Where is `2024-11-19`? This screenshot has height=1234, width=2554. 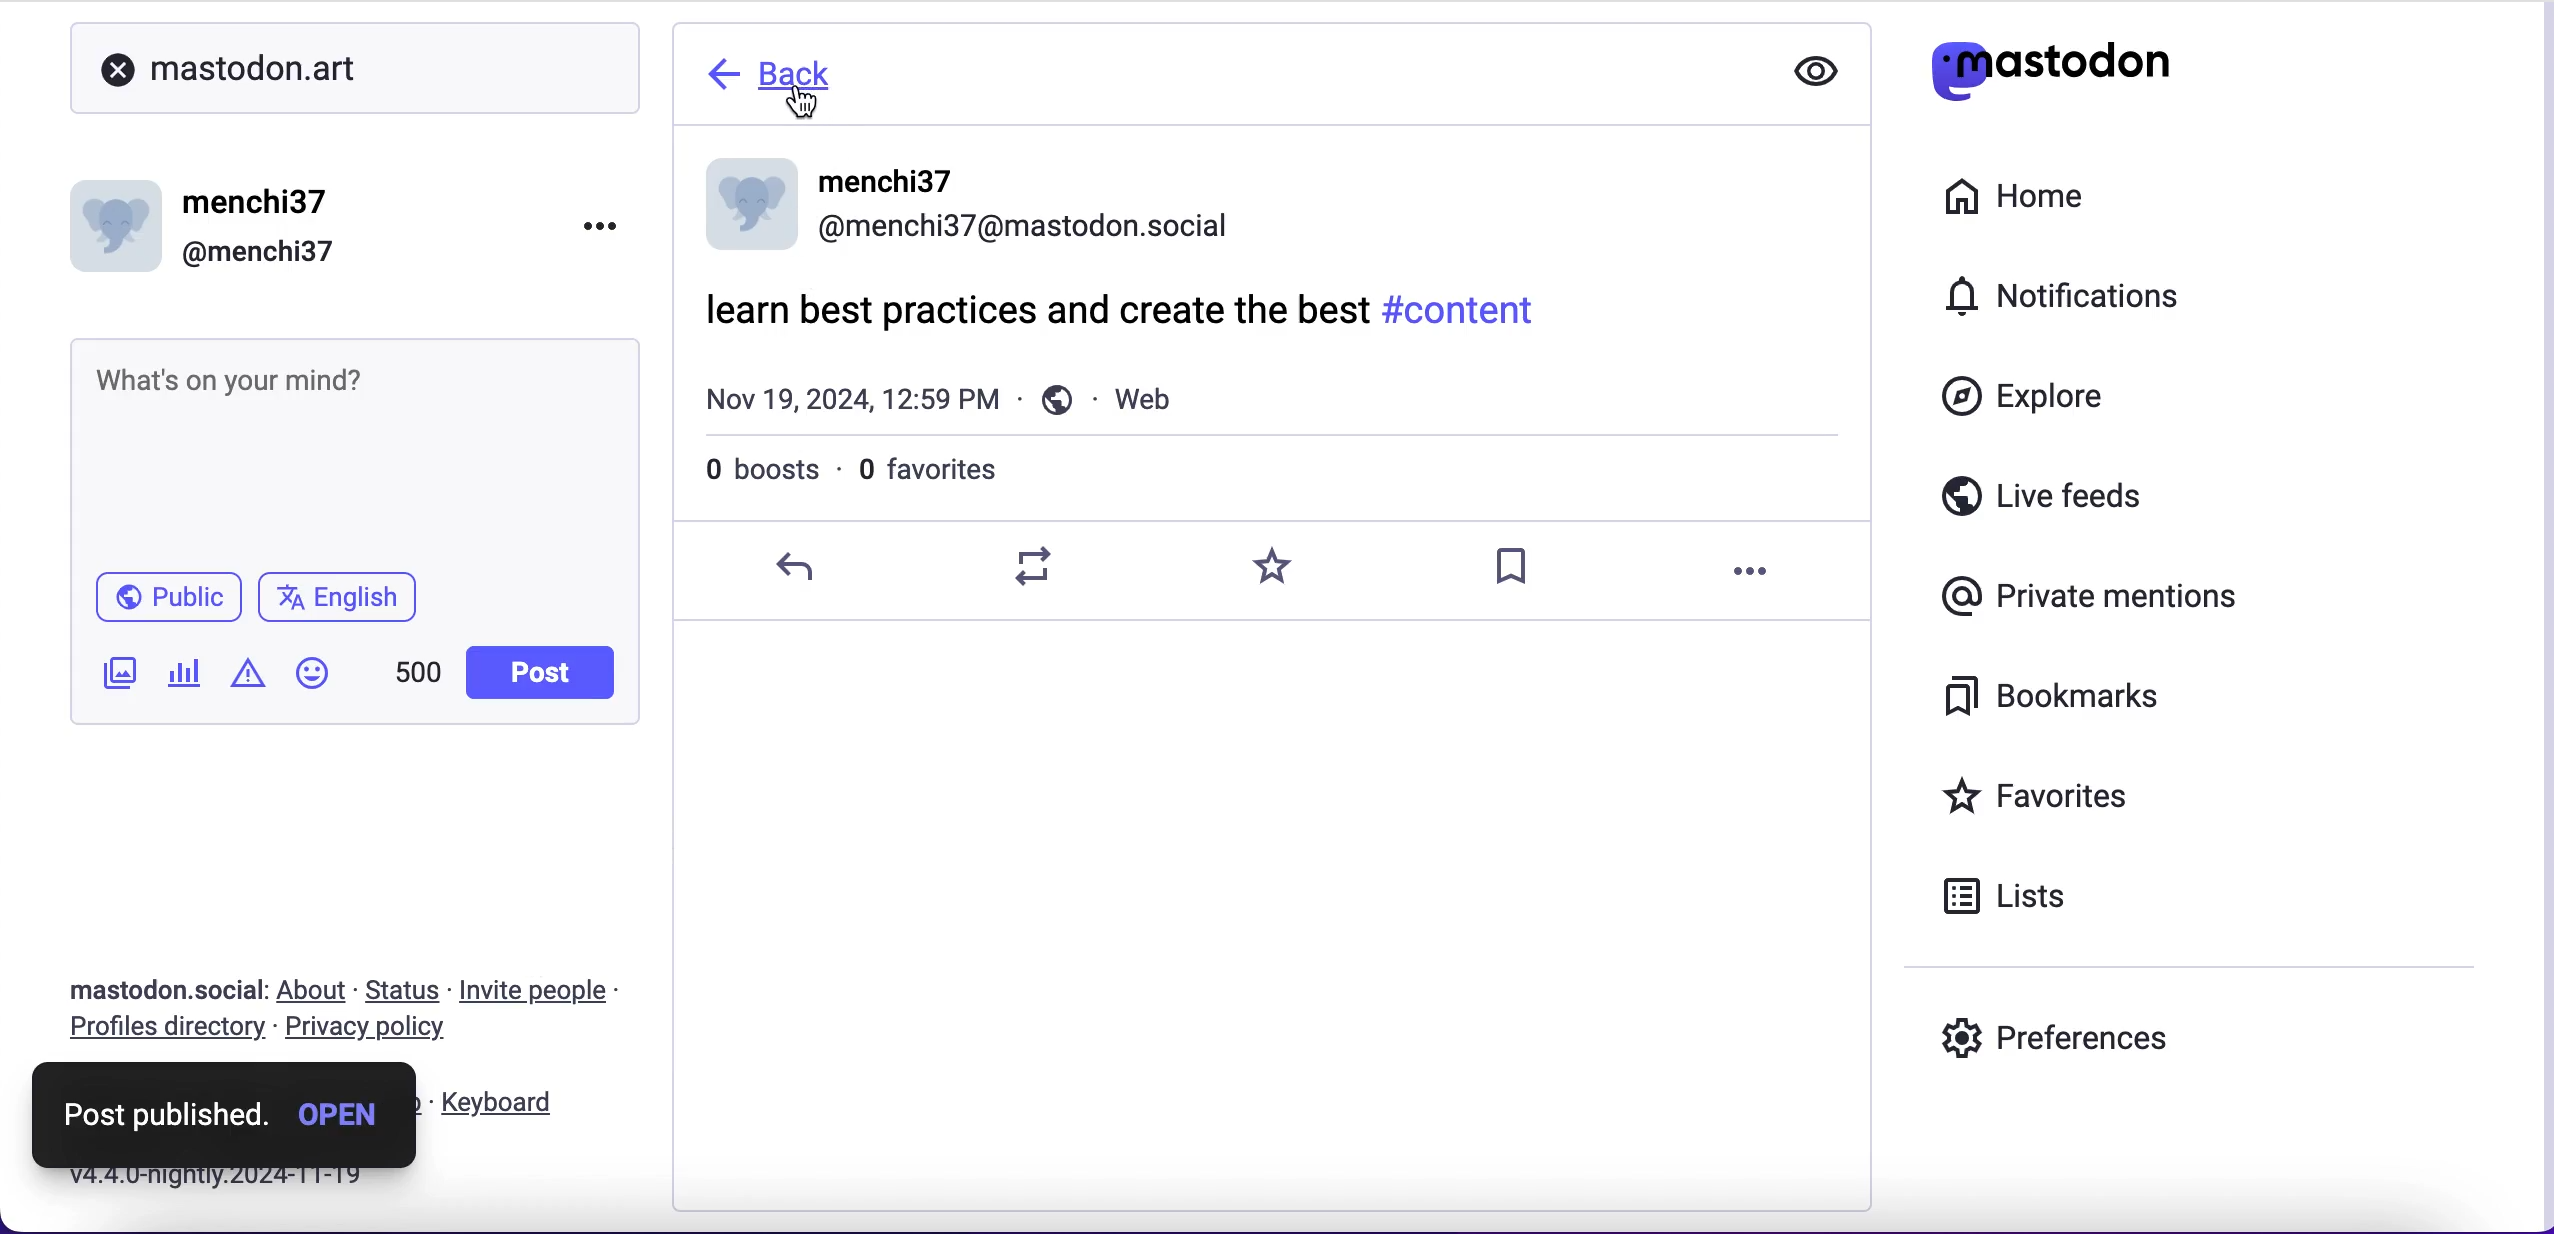
2024-11-19 is located at coordinates (271, 1182).